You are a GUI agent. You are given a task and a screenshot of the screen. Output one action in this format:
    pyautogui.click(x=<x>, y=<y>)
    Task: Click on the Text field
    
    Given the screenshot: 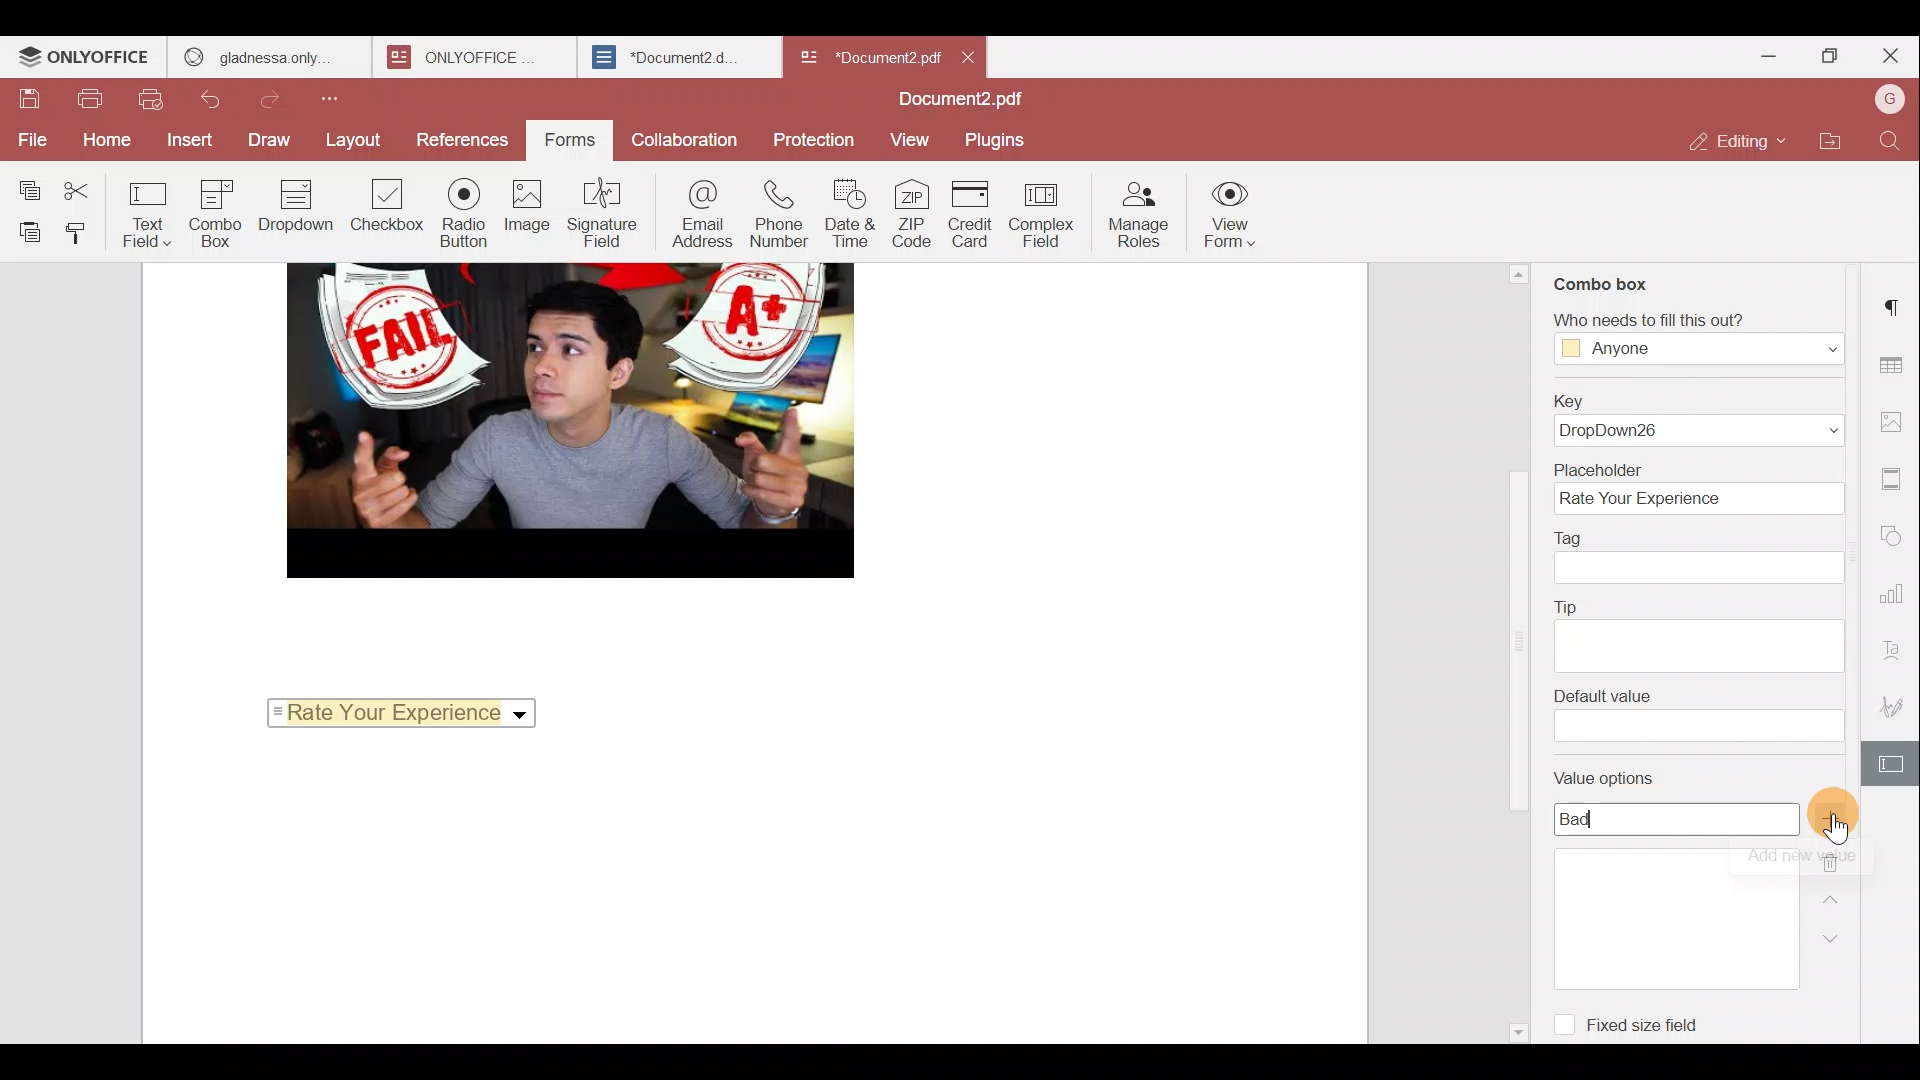 What is the action you would take?
    pyautogui.click(x=154, y=217)
    